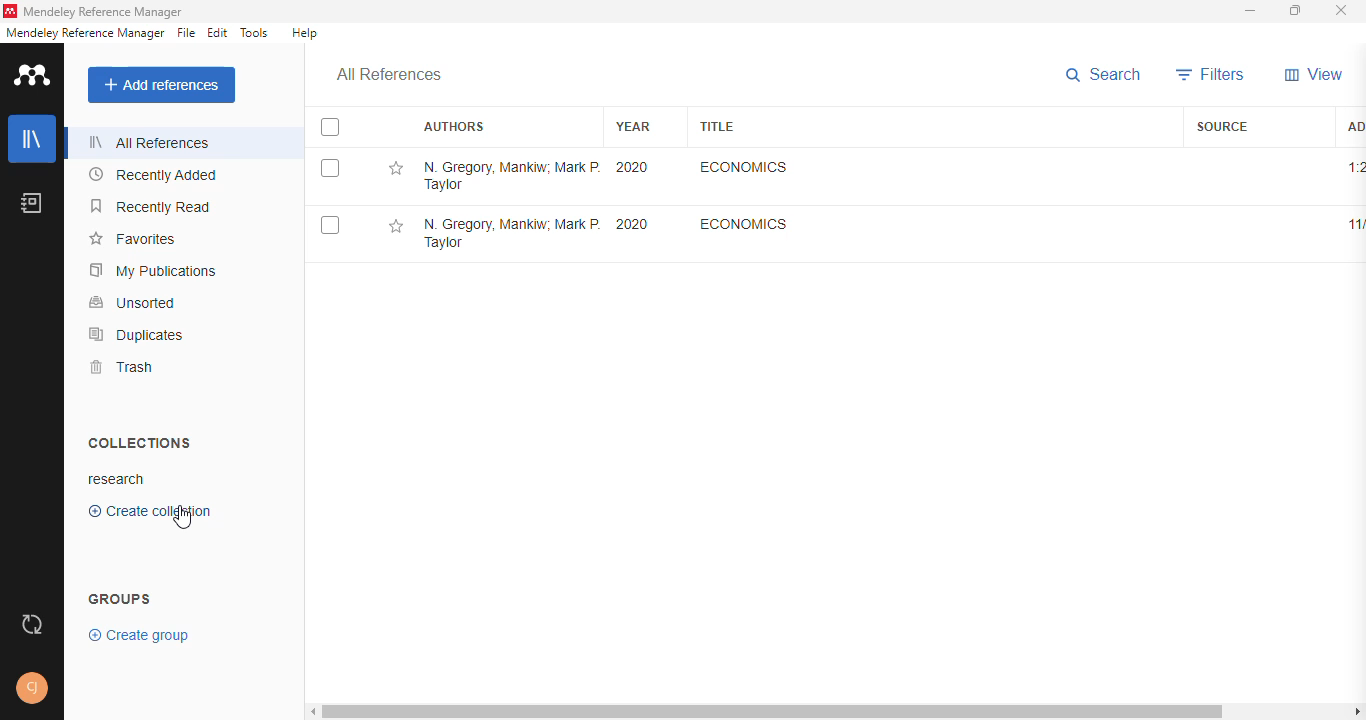 The image size is (1366, 720). I want to click on search, so click(1106, 76).